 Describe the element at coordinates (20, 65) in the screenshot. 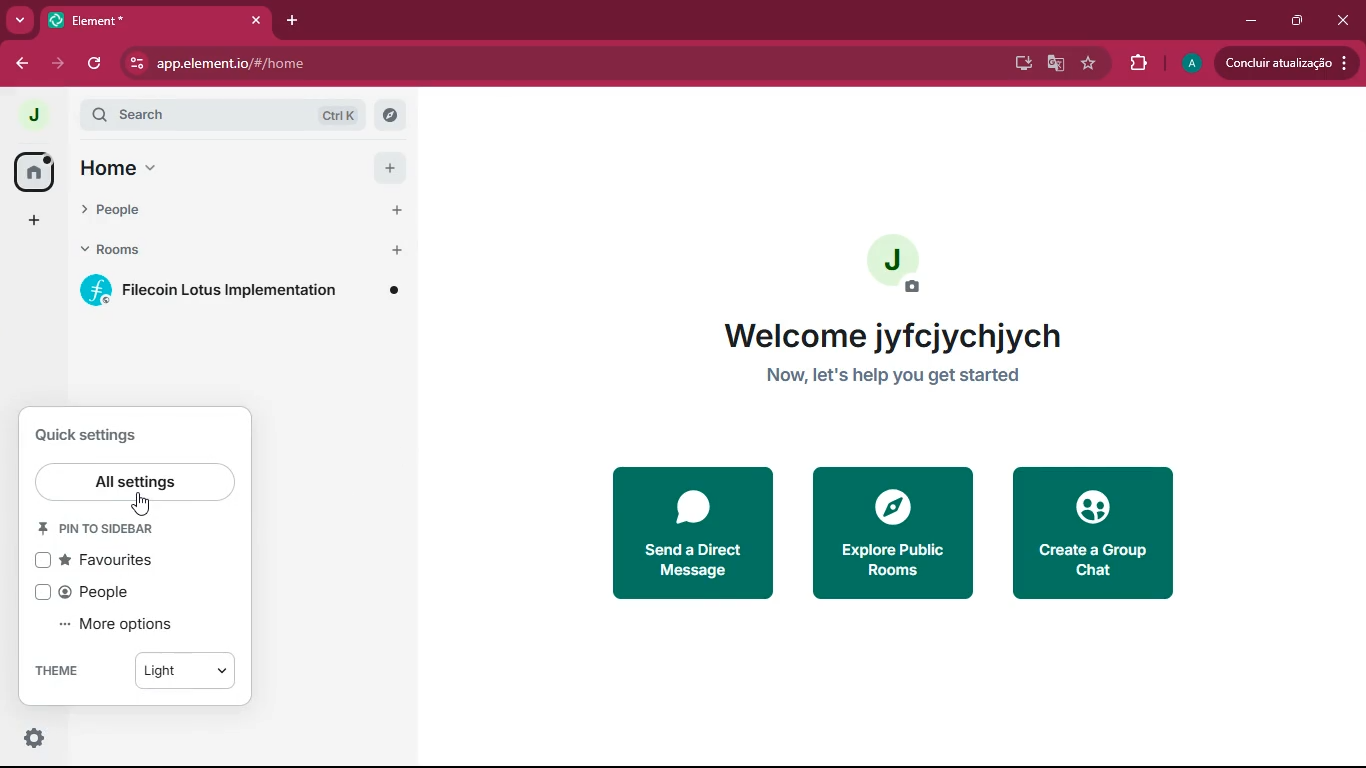

I see `forward` at that location.